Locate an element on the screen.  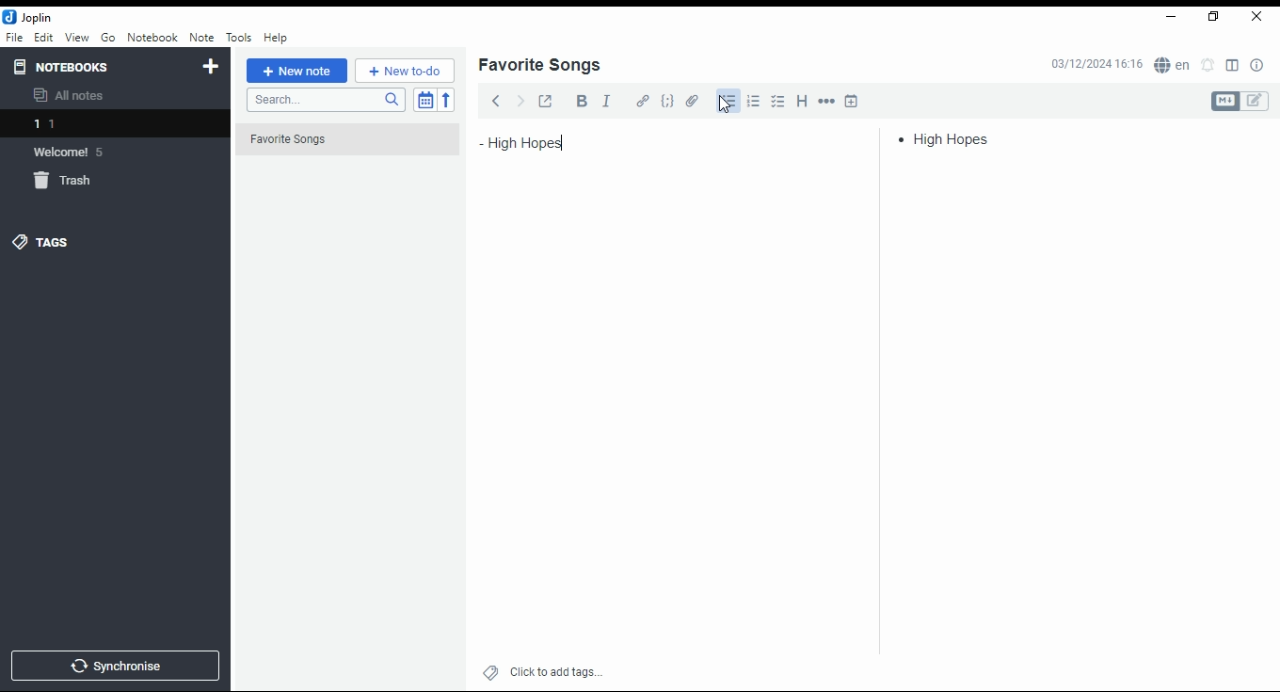
set alarm is located at coordinates (1209, 65).